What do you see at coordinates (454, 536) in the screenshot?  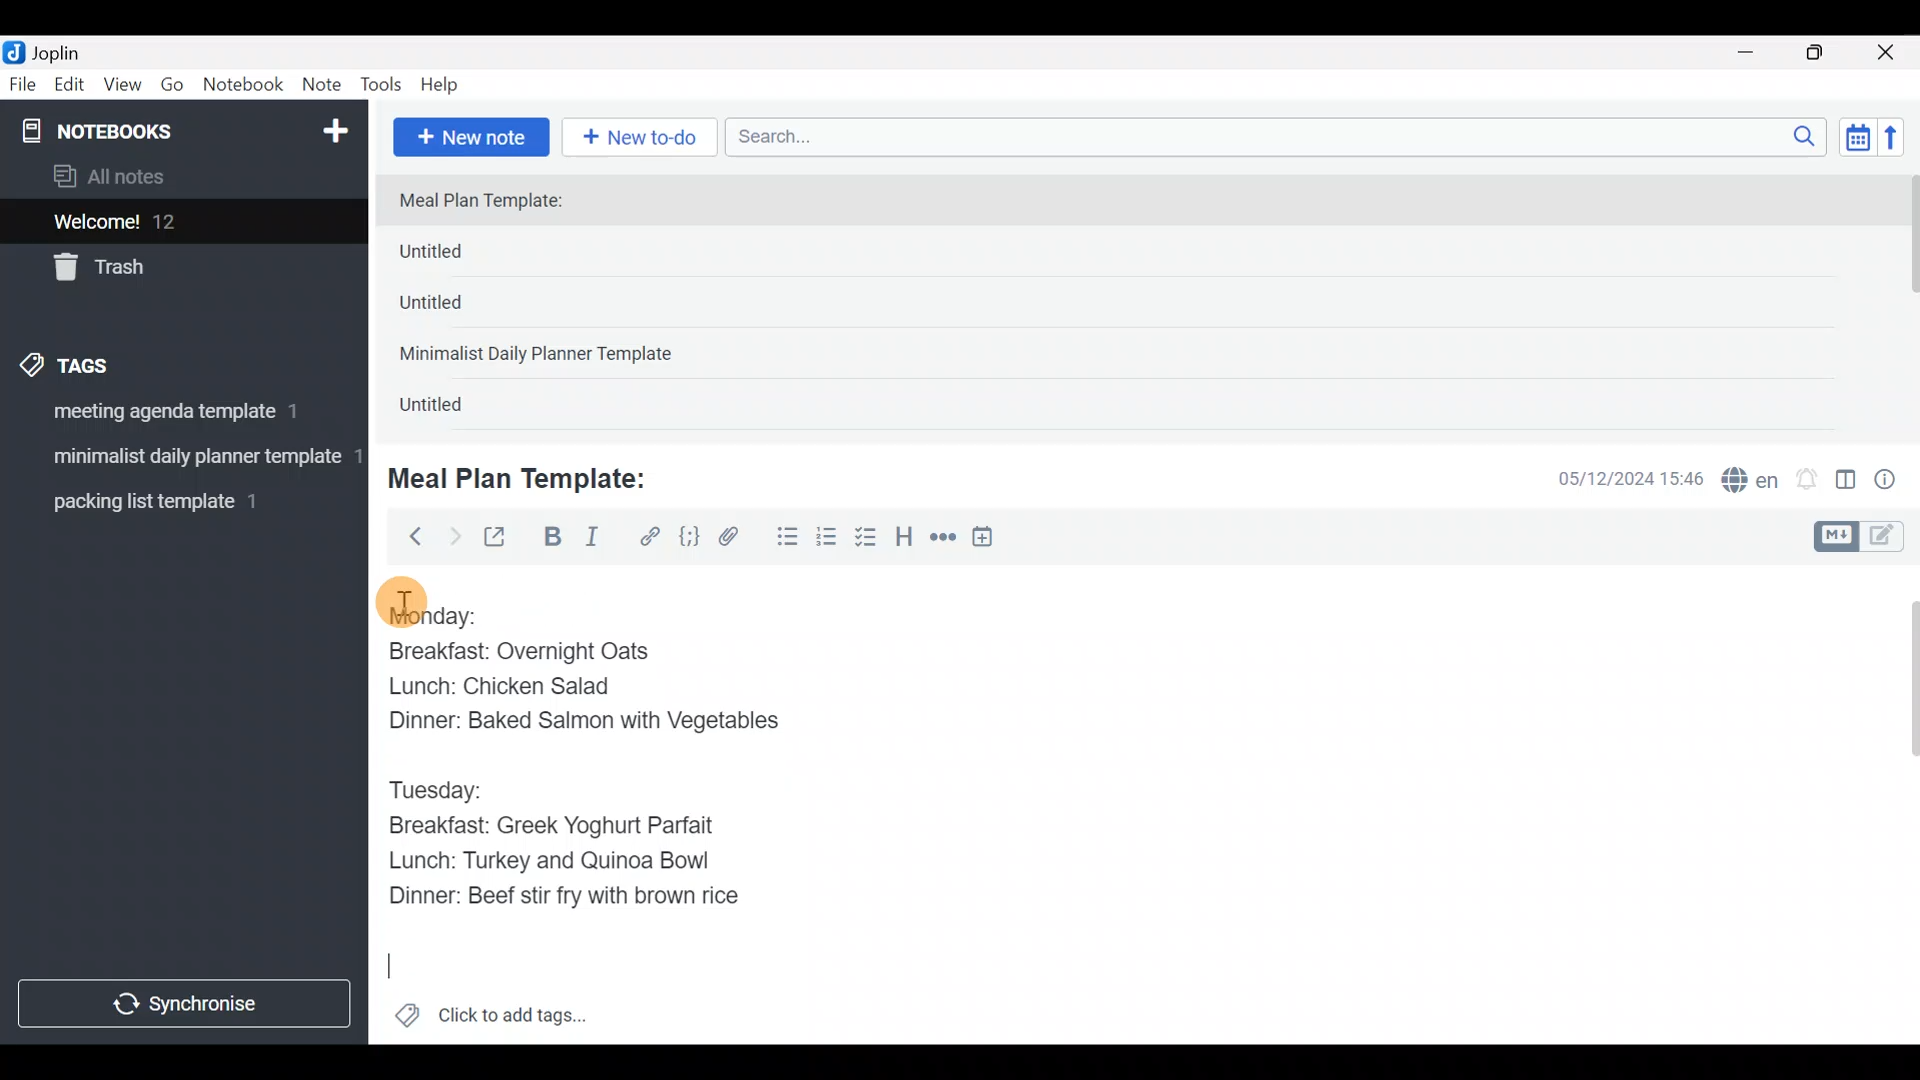 I see `Forward` at bounding box center [454, 536].